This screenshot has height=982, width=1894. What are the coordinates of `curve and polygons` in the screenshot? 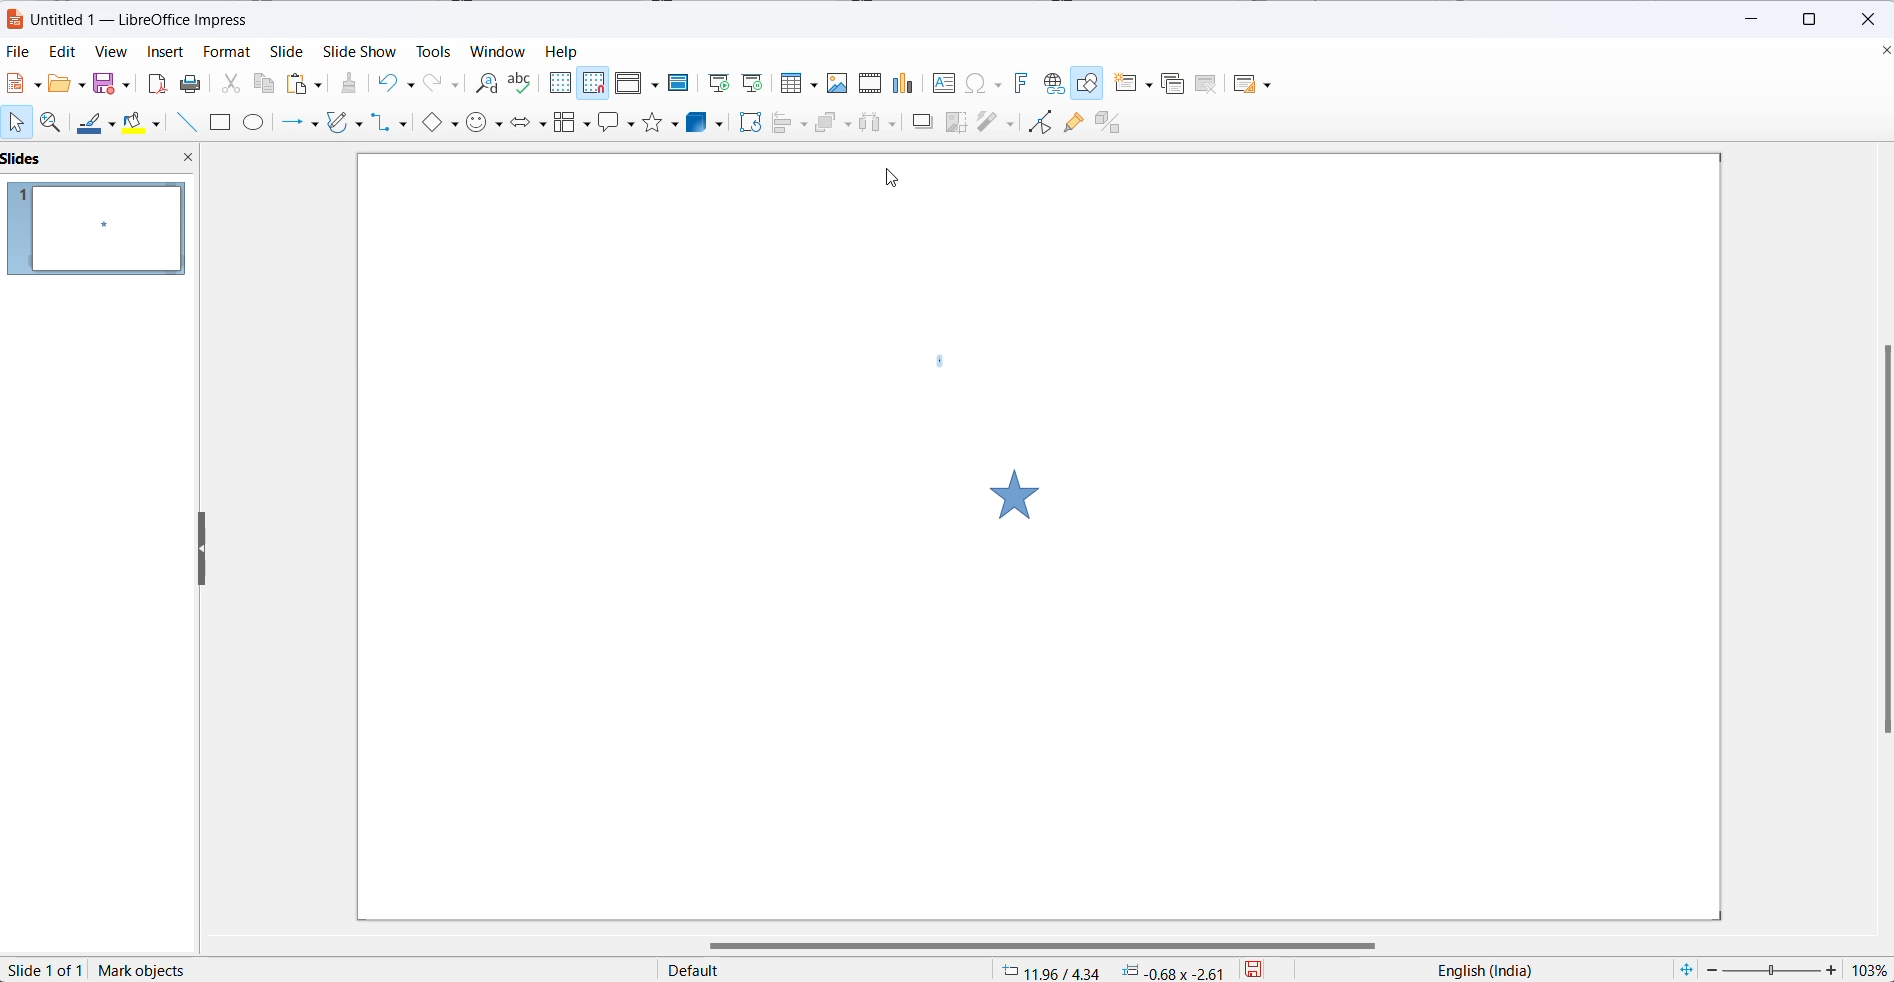 It's located at (346, 125).